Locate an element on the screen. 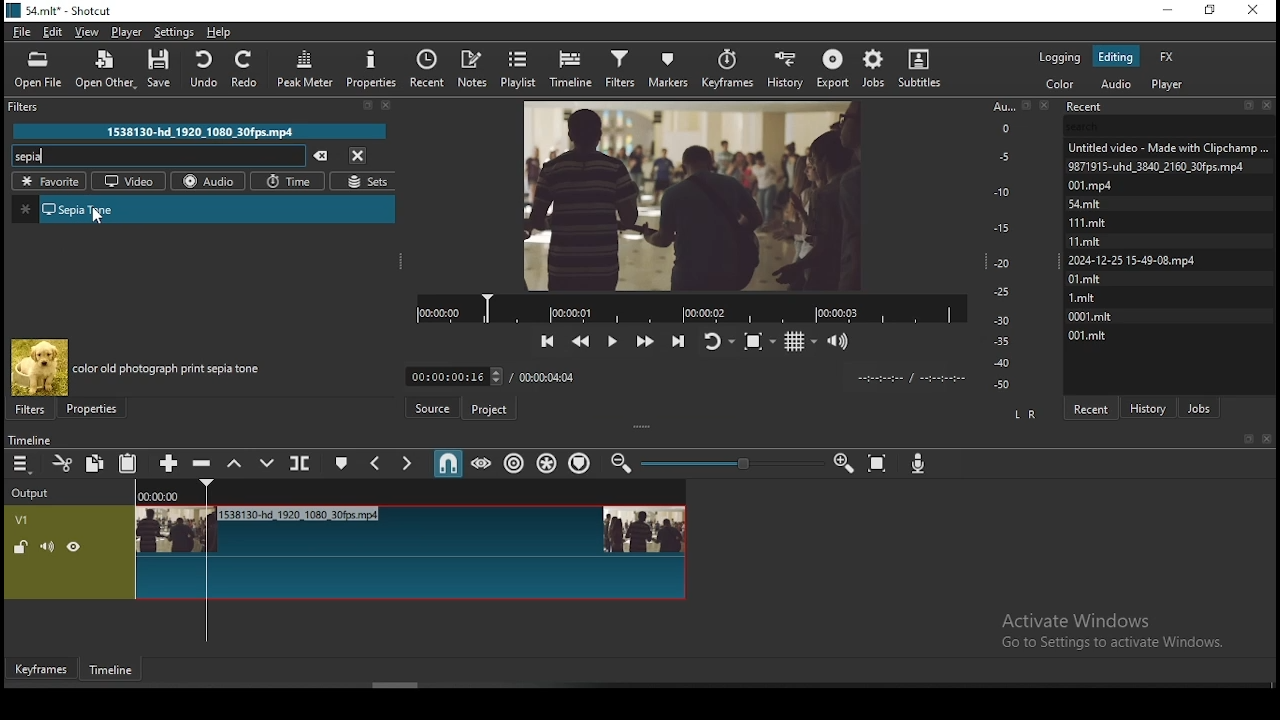  markers is located at coordinates (674, 66).